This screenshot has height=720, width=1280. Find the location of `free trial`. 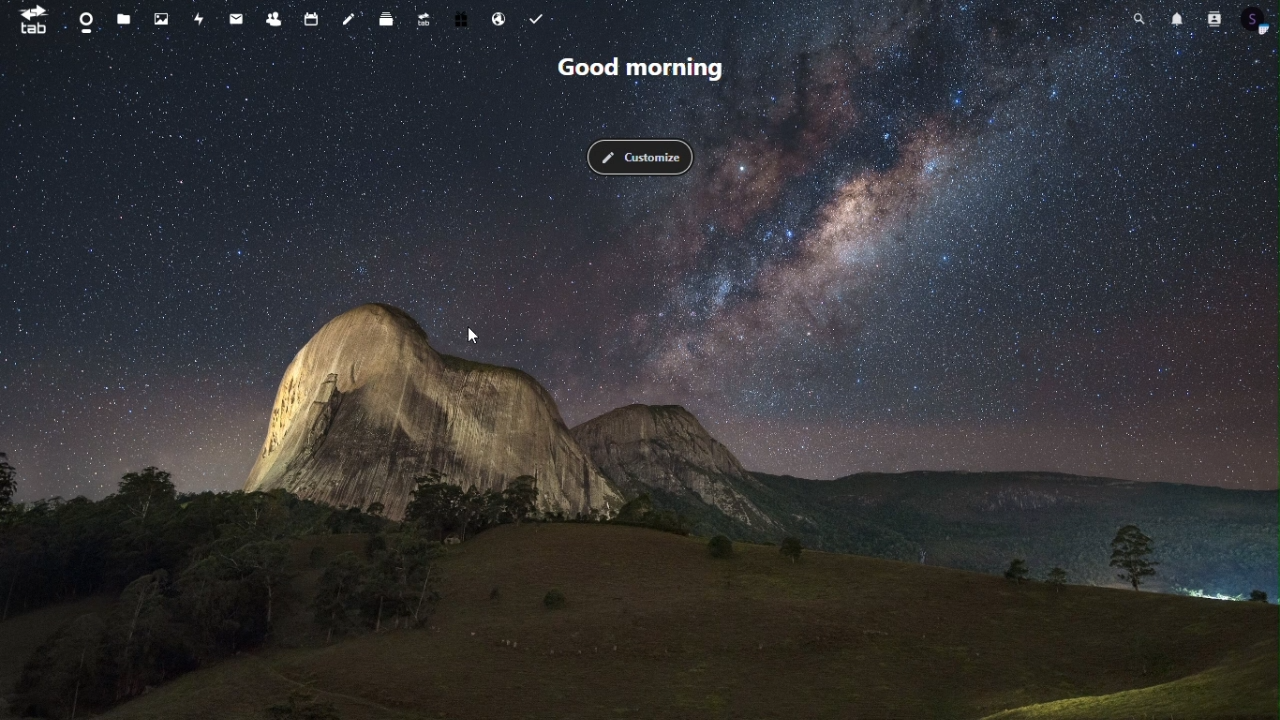

free trial is located at coordinates (463, 17).